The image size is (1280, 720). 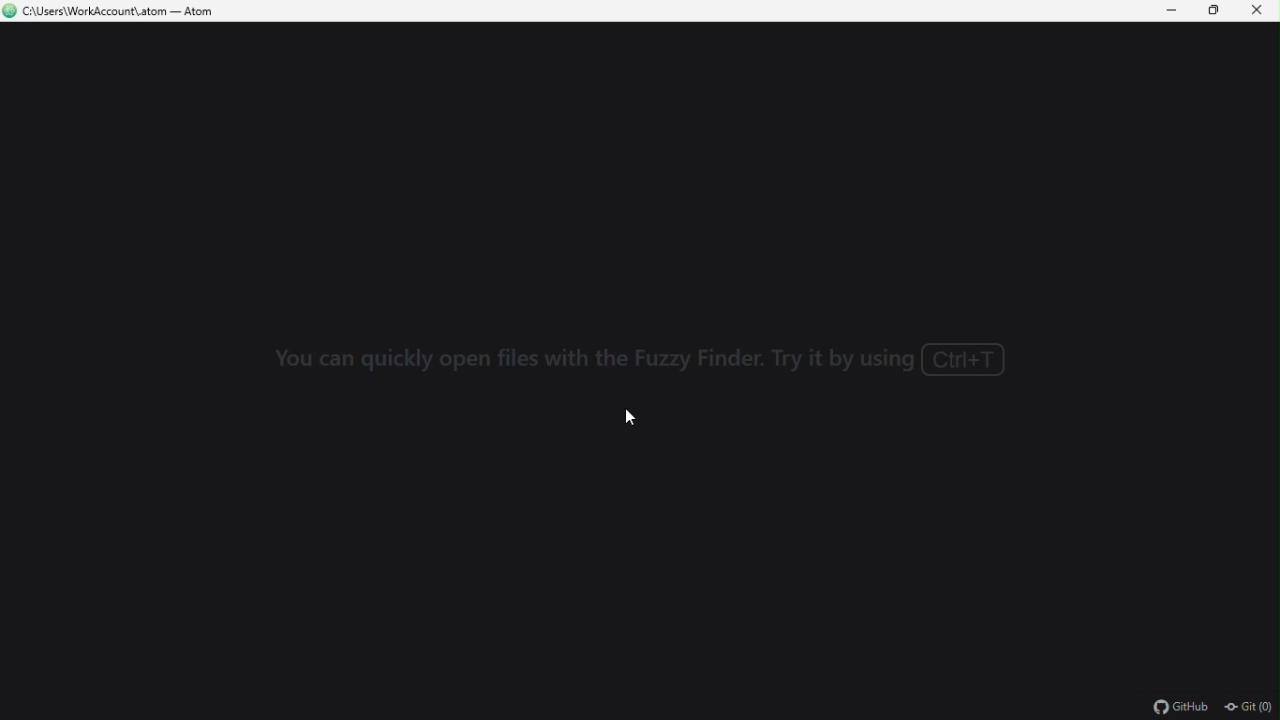 What do you see at coordinates (1249, 708) in the screenshot?
I see `git` at bounding box center [1249, 708].